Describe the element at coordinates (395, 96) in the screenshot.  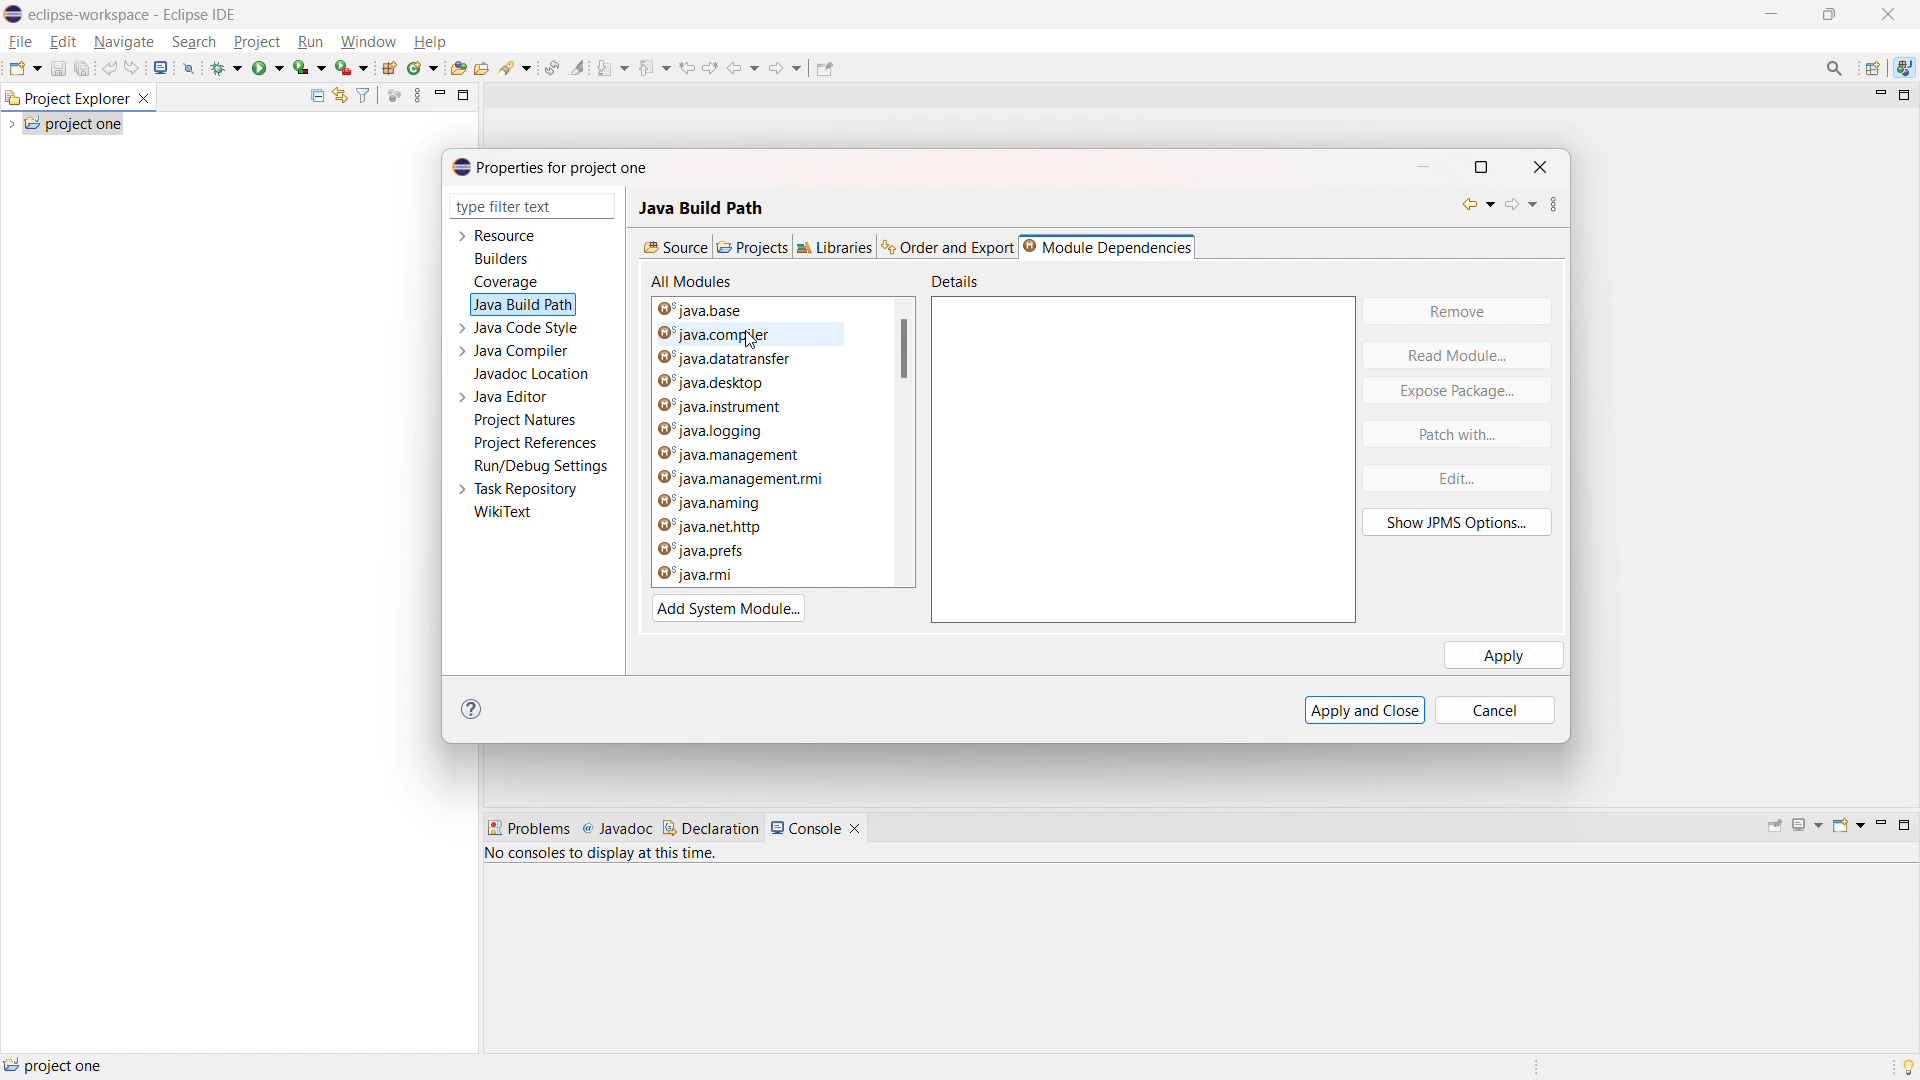
I see `focus on active task ` at that location.